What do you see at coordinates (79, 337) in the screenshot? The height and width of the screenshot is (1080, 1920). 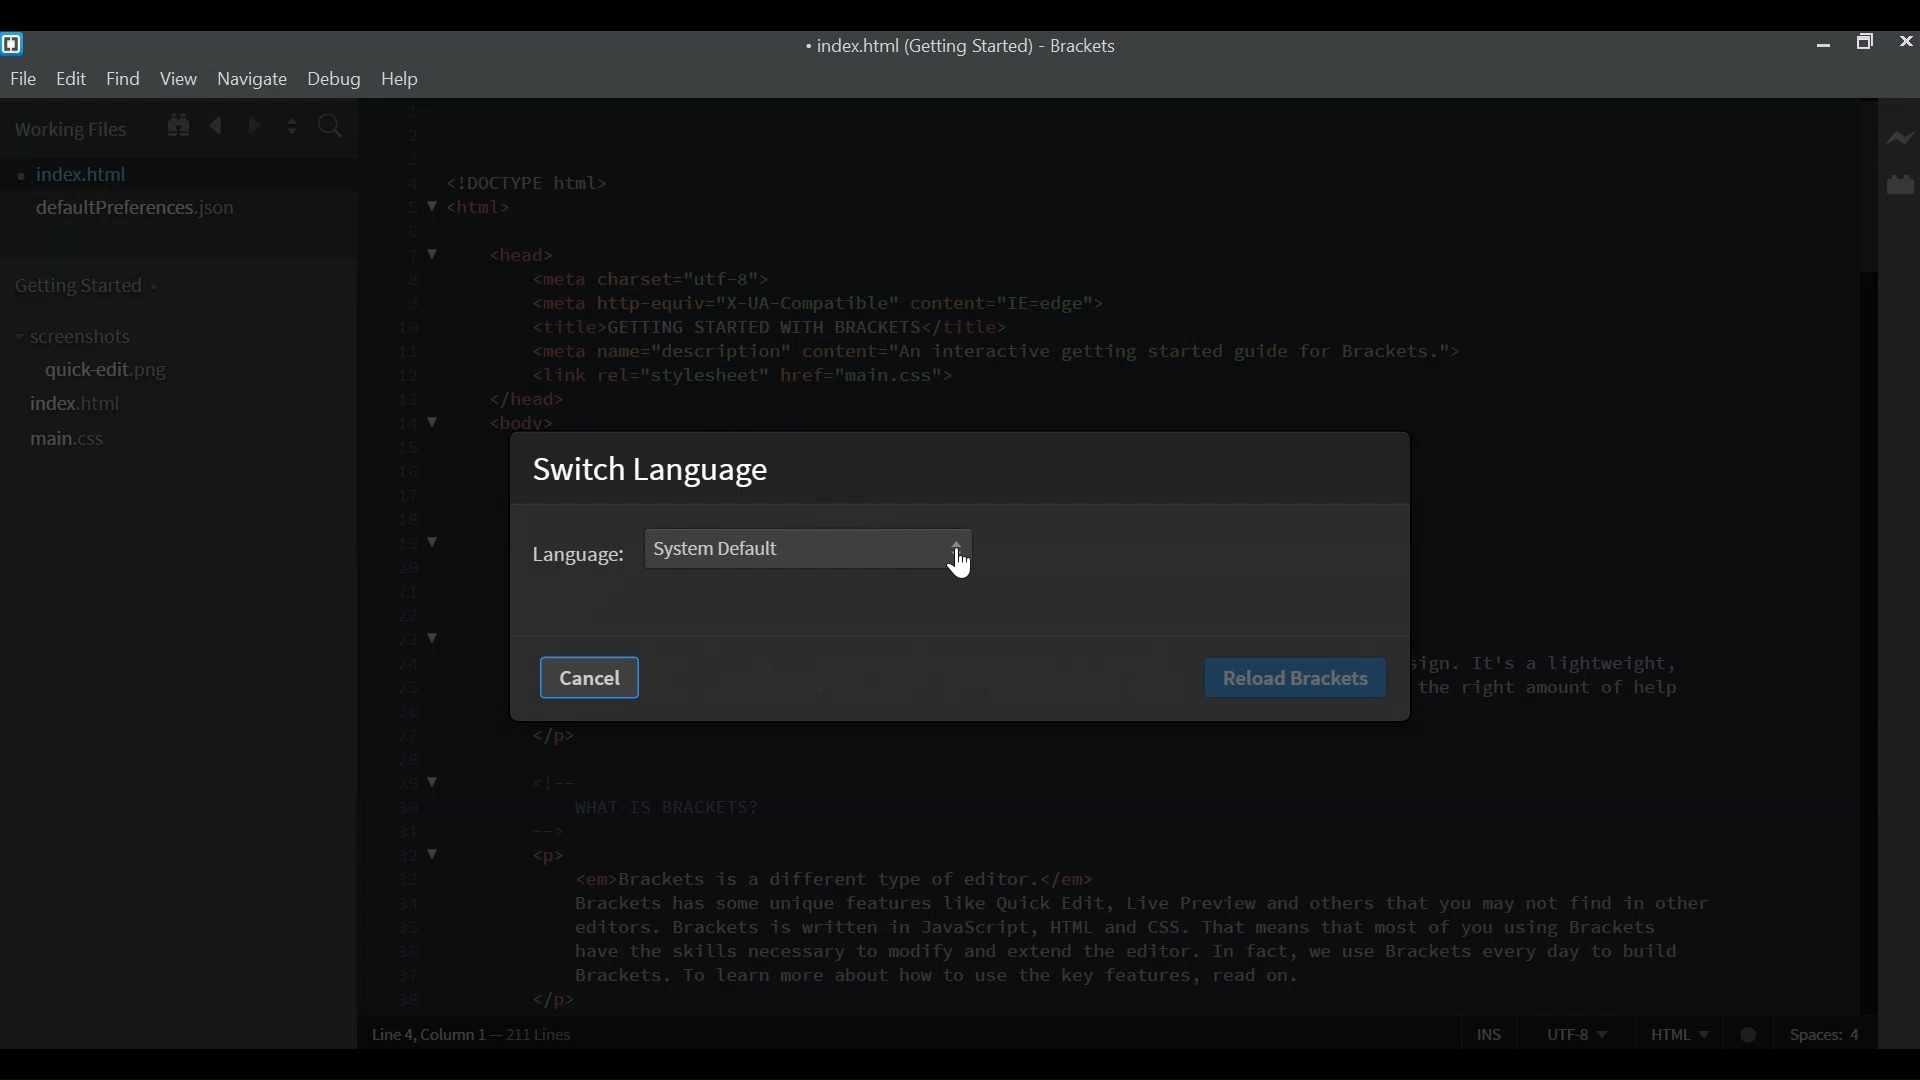 I see `screenshots` at bounding box center [79, 337].